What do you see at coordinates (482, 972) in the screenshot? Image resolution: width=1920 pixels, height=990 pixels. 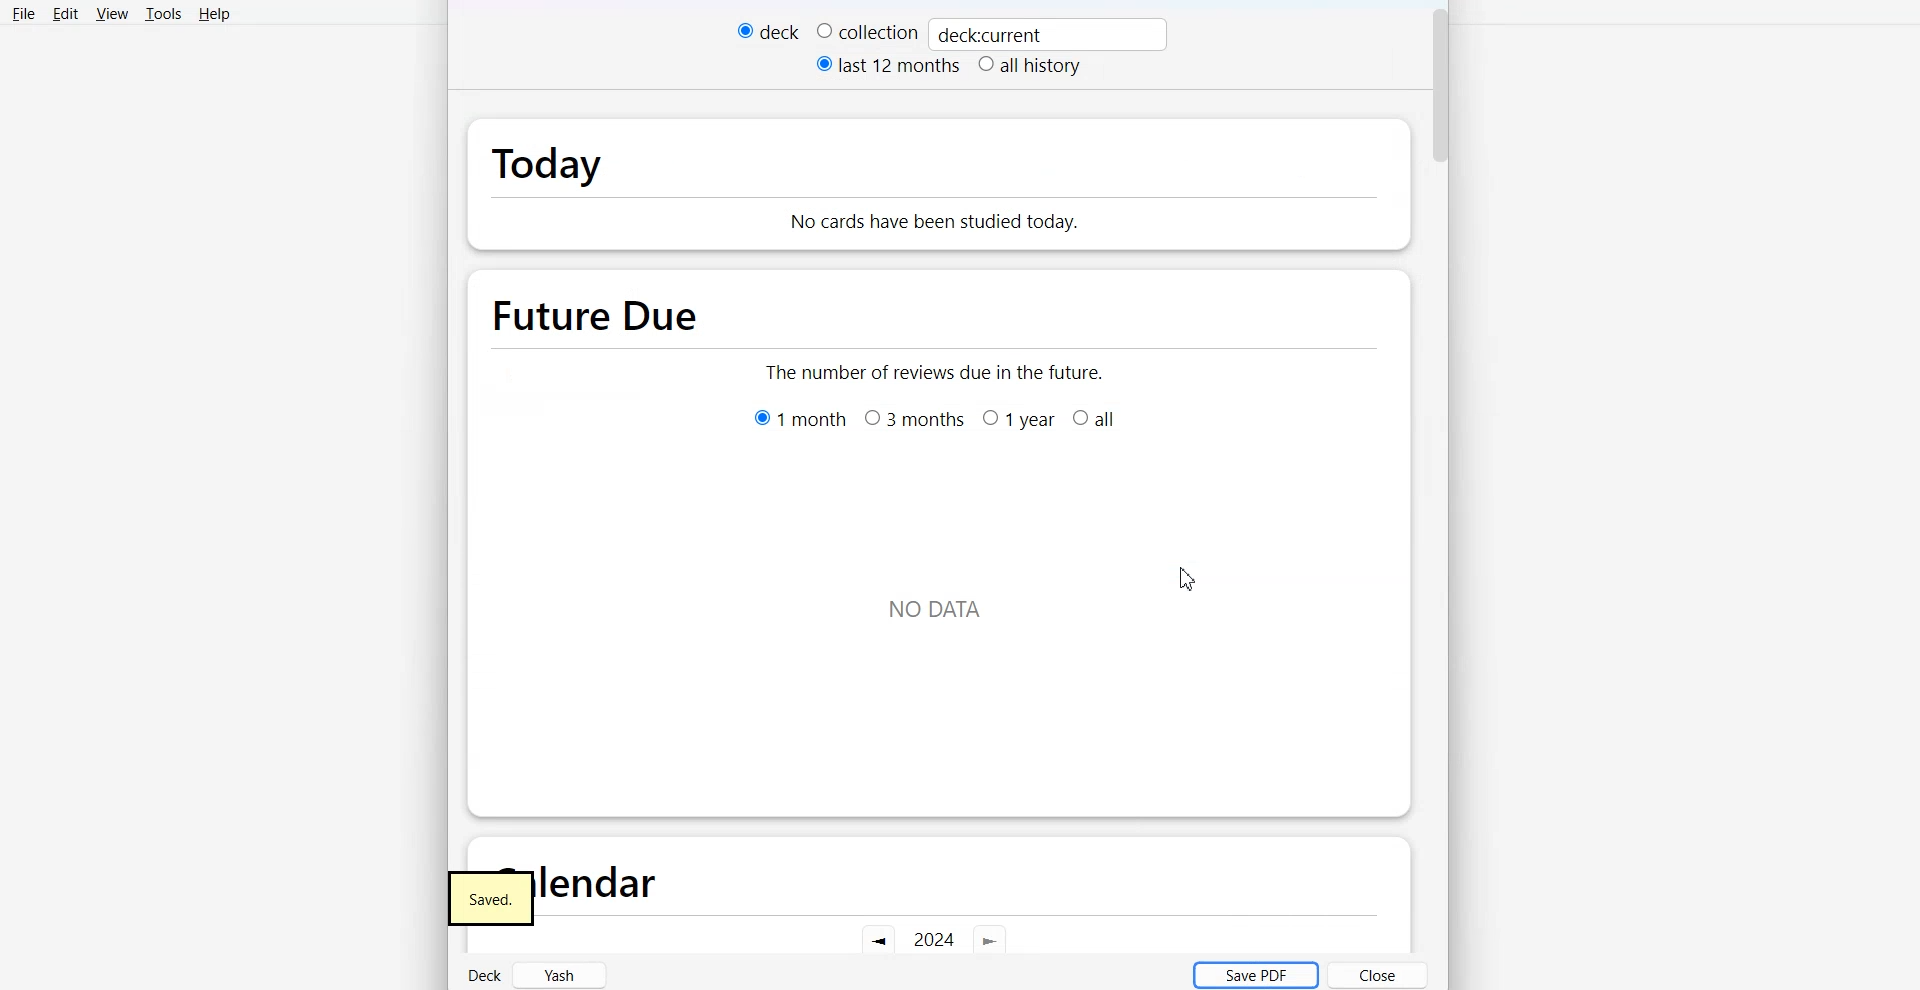 I see `Deck` at bounding box center [482, 972].